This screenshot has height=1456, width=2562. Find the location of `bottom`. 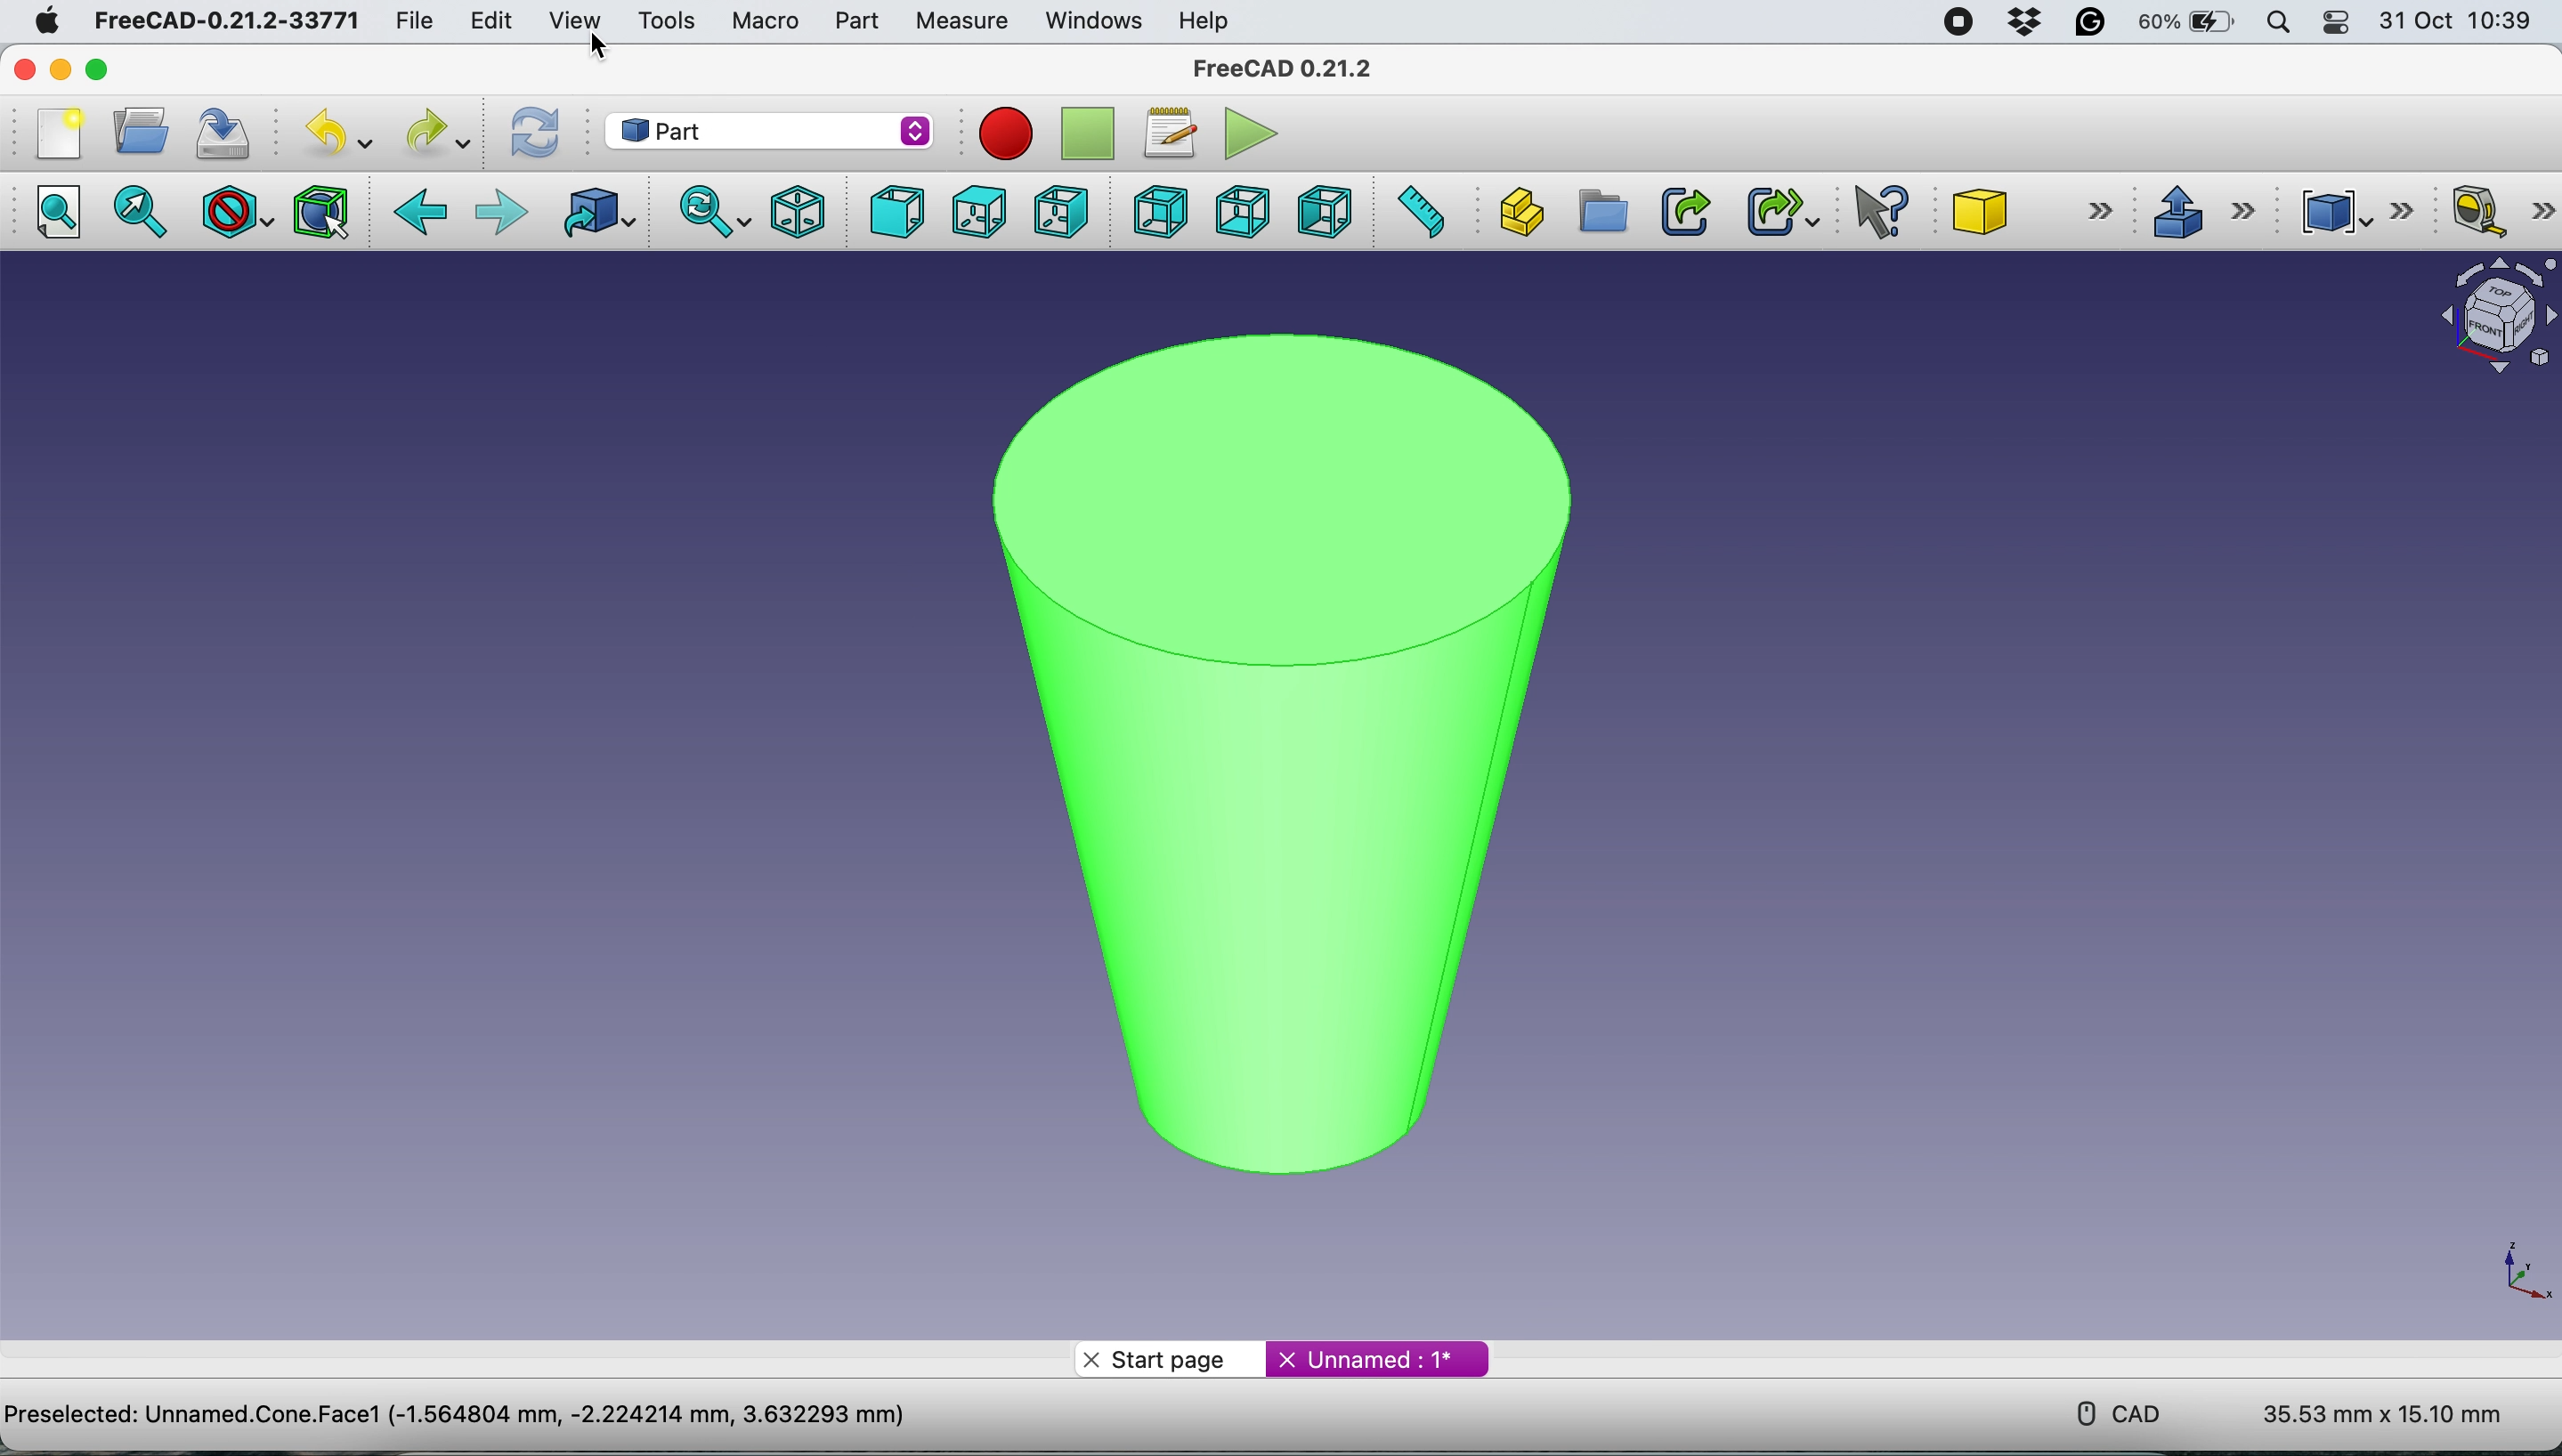

bottom is located at coordinates (1237, 210).